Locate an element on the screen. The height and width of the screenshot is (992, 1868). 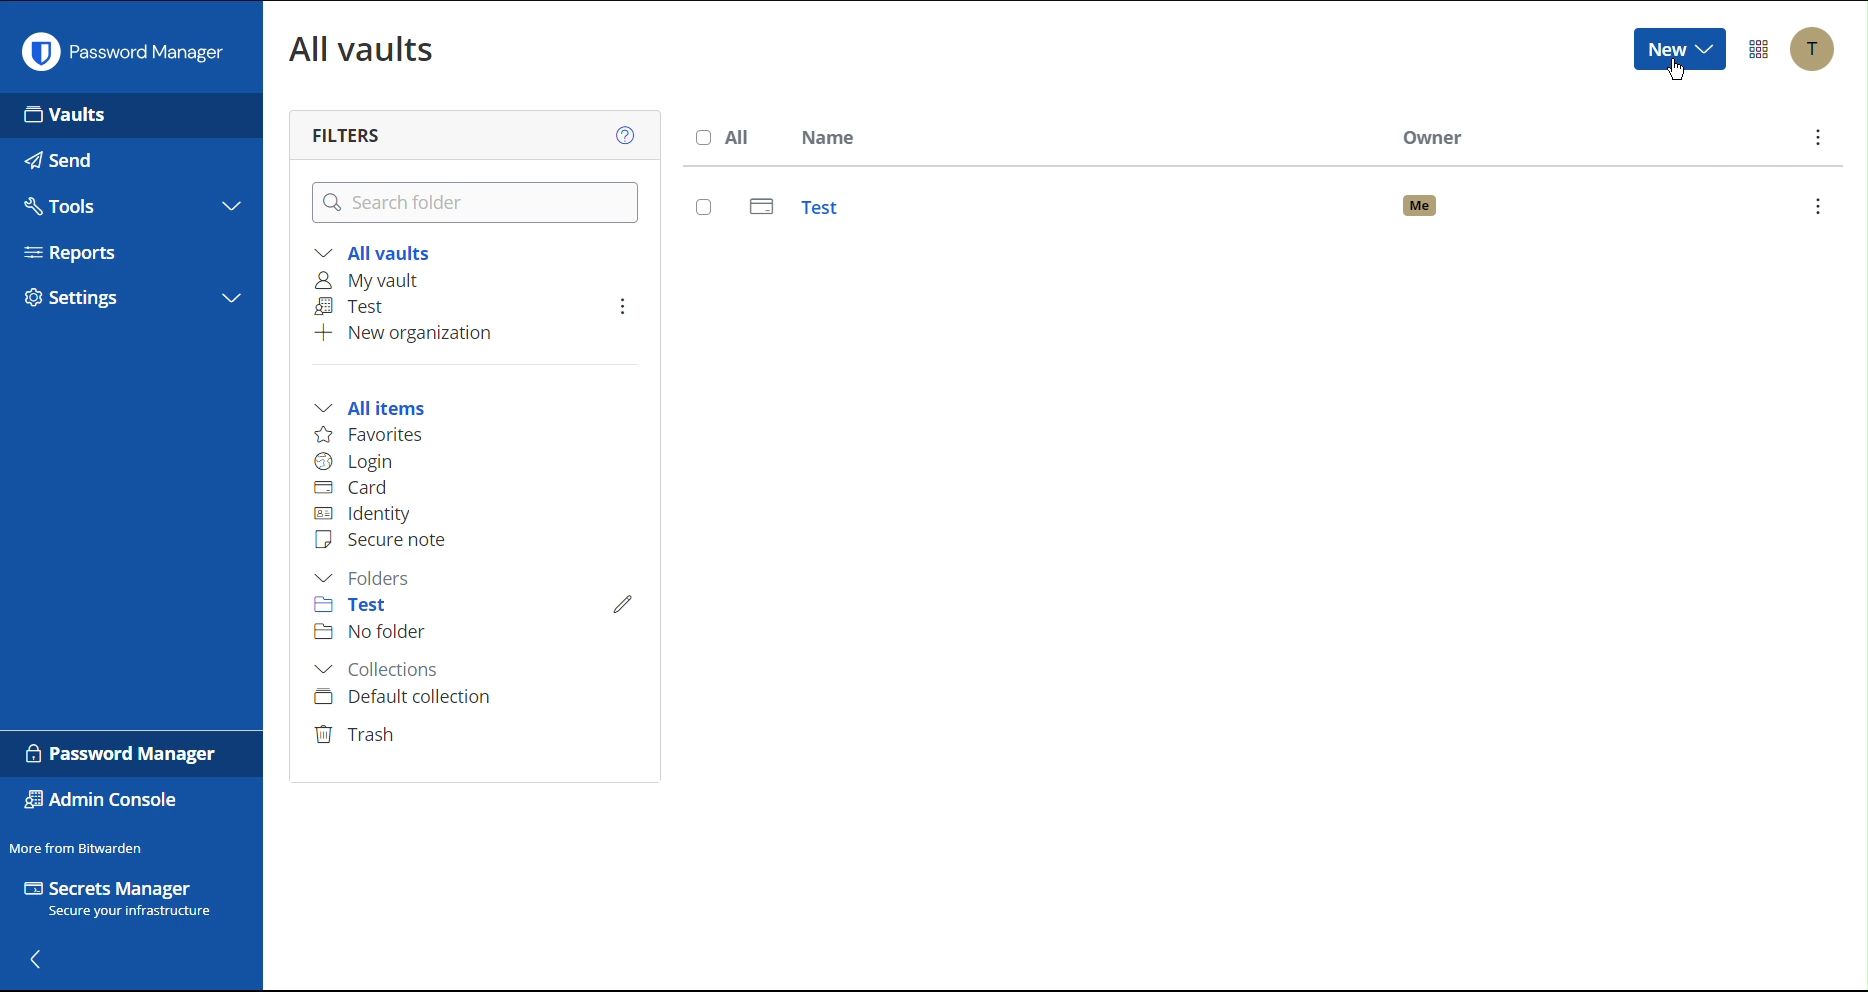
More Options is located at coordinates (619, 305).